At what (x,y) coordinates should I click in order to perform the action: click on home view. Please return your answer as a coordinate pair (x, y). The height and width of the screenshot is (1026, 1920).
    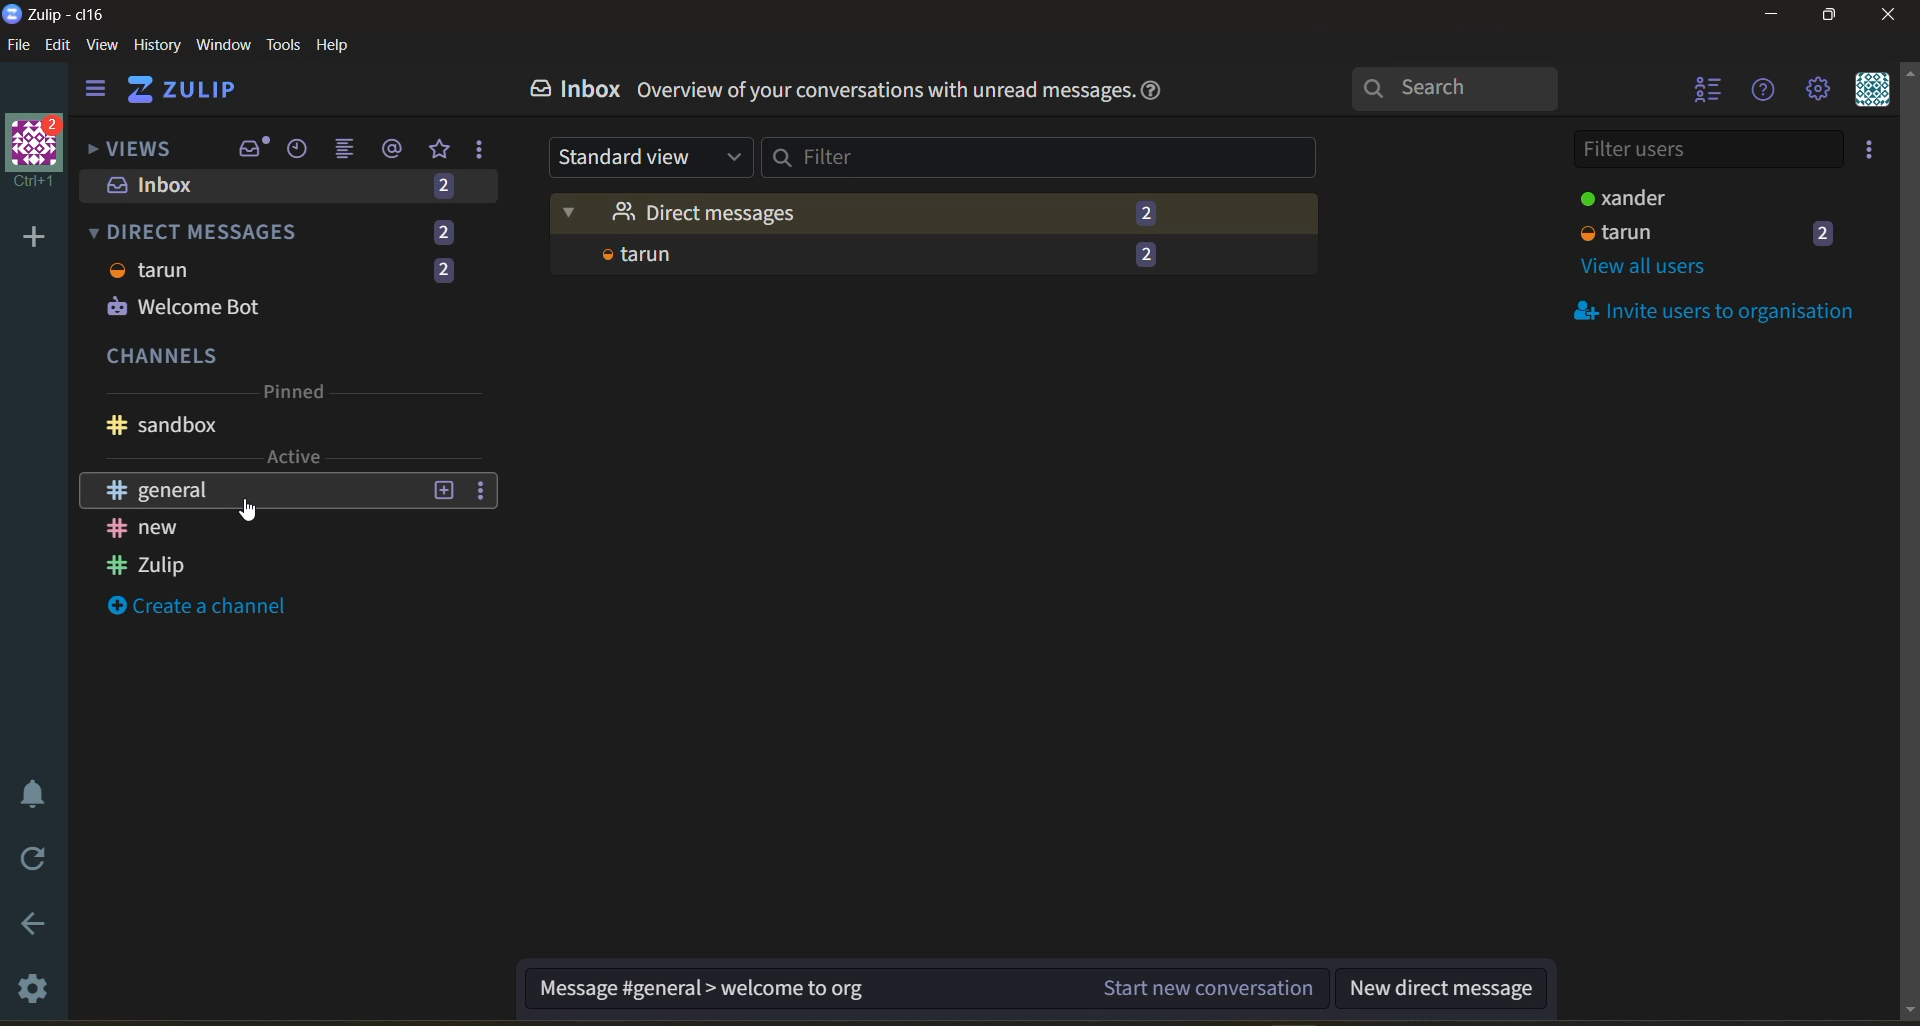
    Looking at the image, I should click on (196, 95).